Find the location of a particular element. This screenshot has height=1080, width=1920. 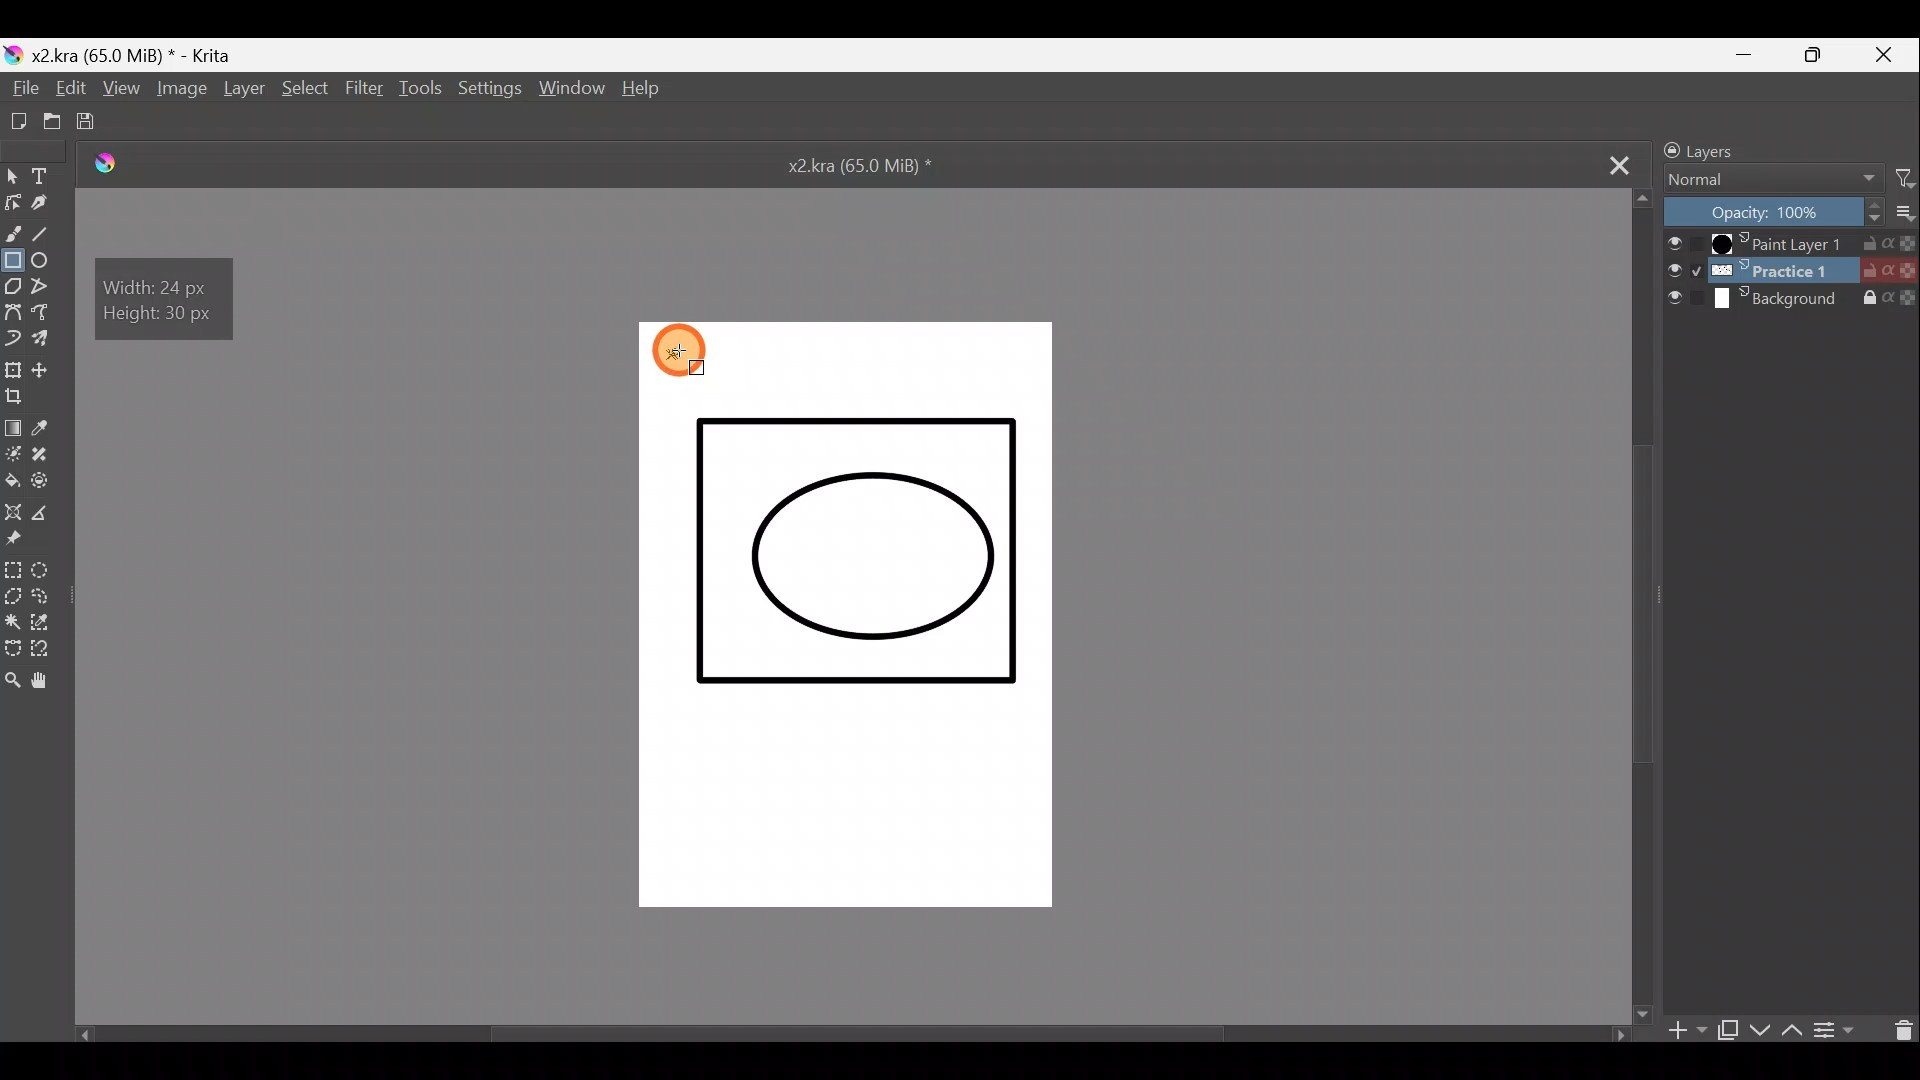

Scroll bar is located at coordinates (862, 1032).